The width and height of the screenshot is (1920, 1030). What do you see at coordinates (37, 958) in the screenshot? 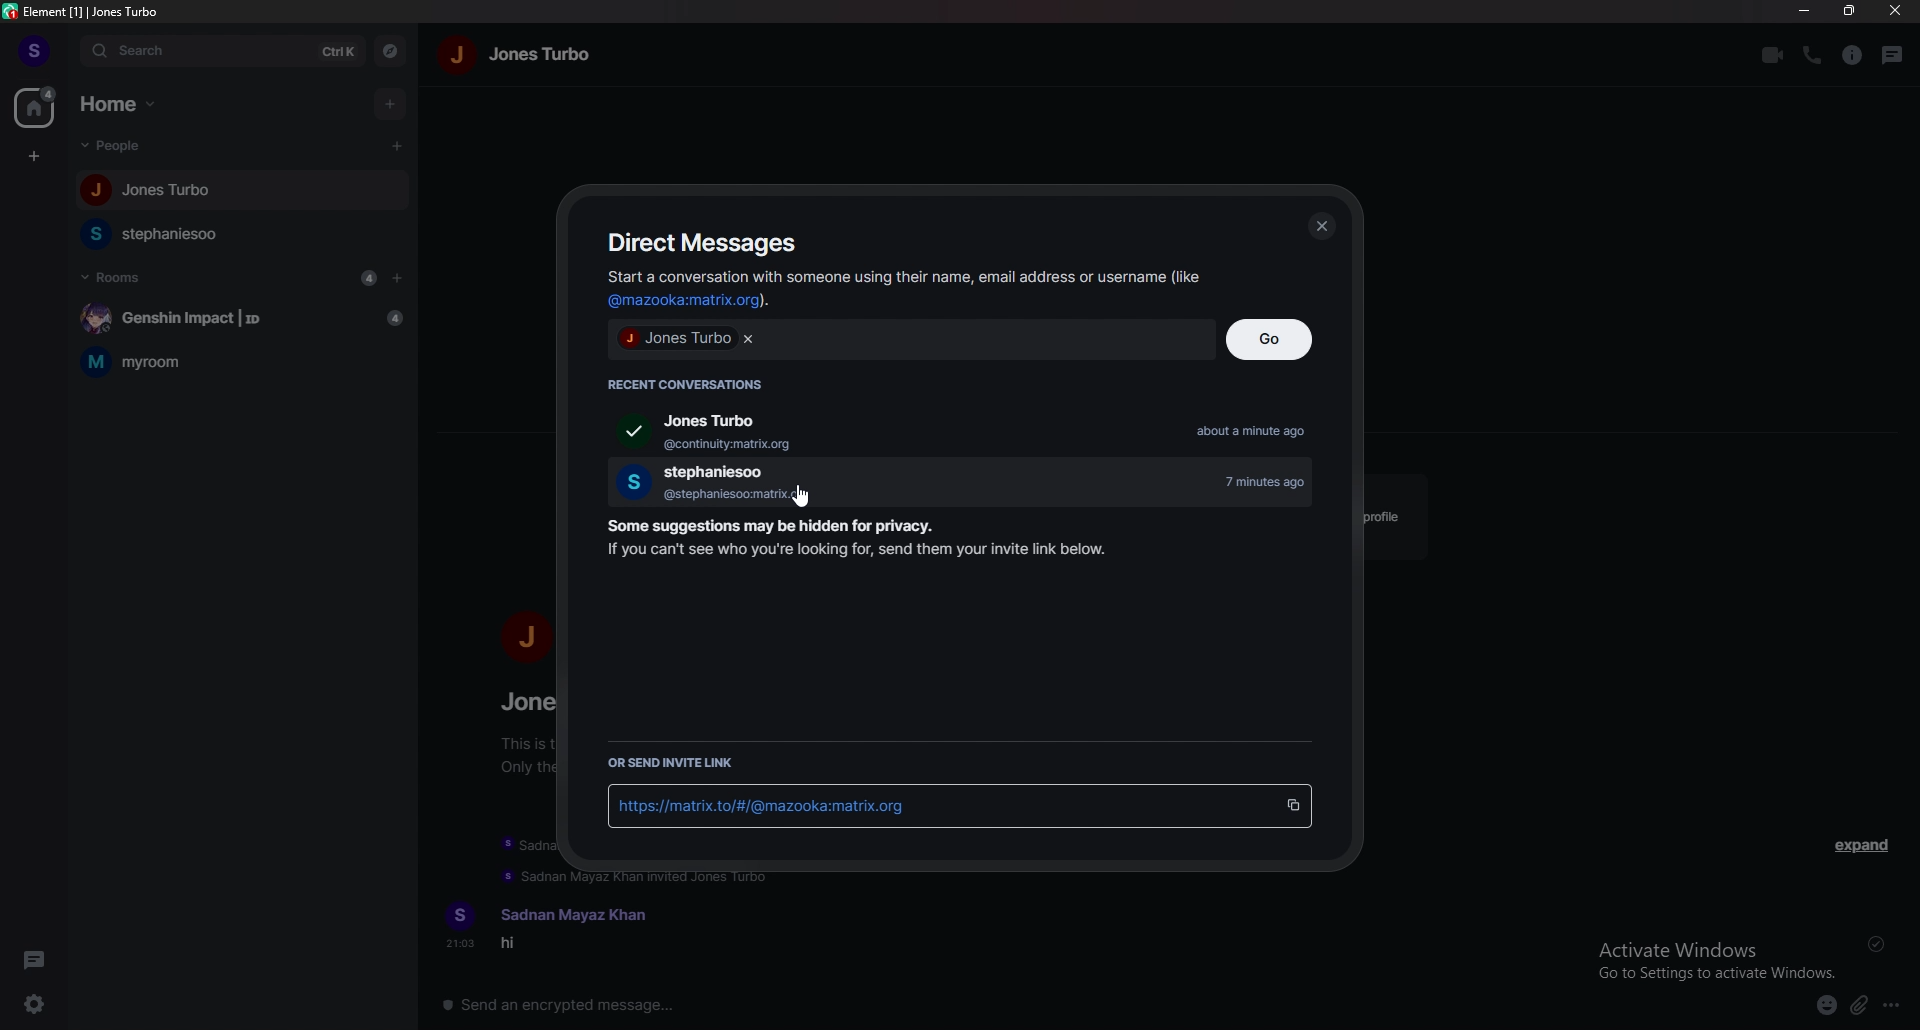
I see `threads` at bounding box center [37, 958].